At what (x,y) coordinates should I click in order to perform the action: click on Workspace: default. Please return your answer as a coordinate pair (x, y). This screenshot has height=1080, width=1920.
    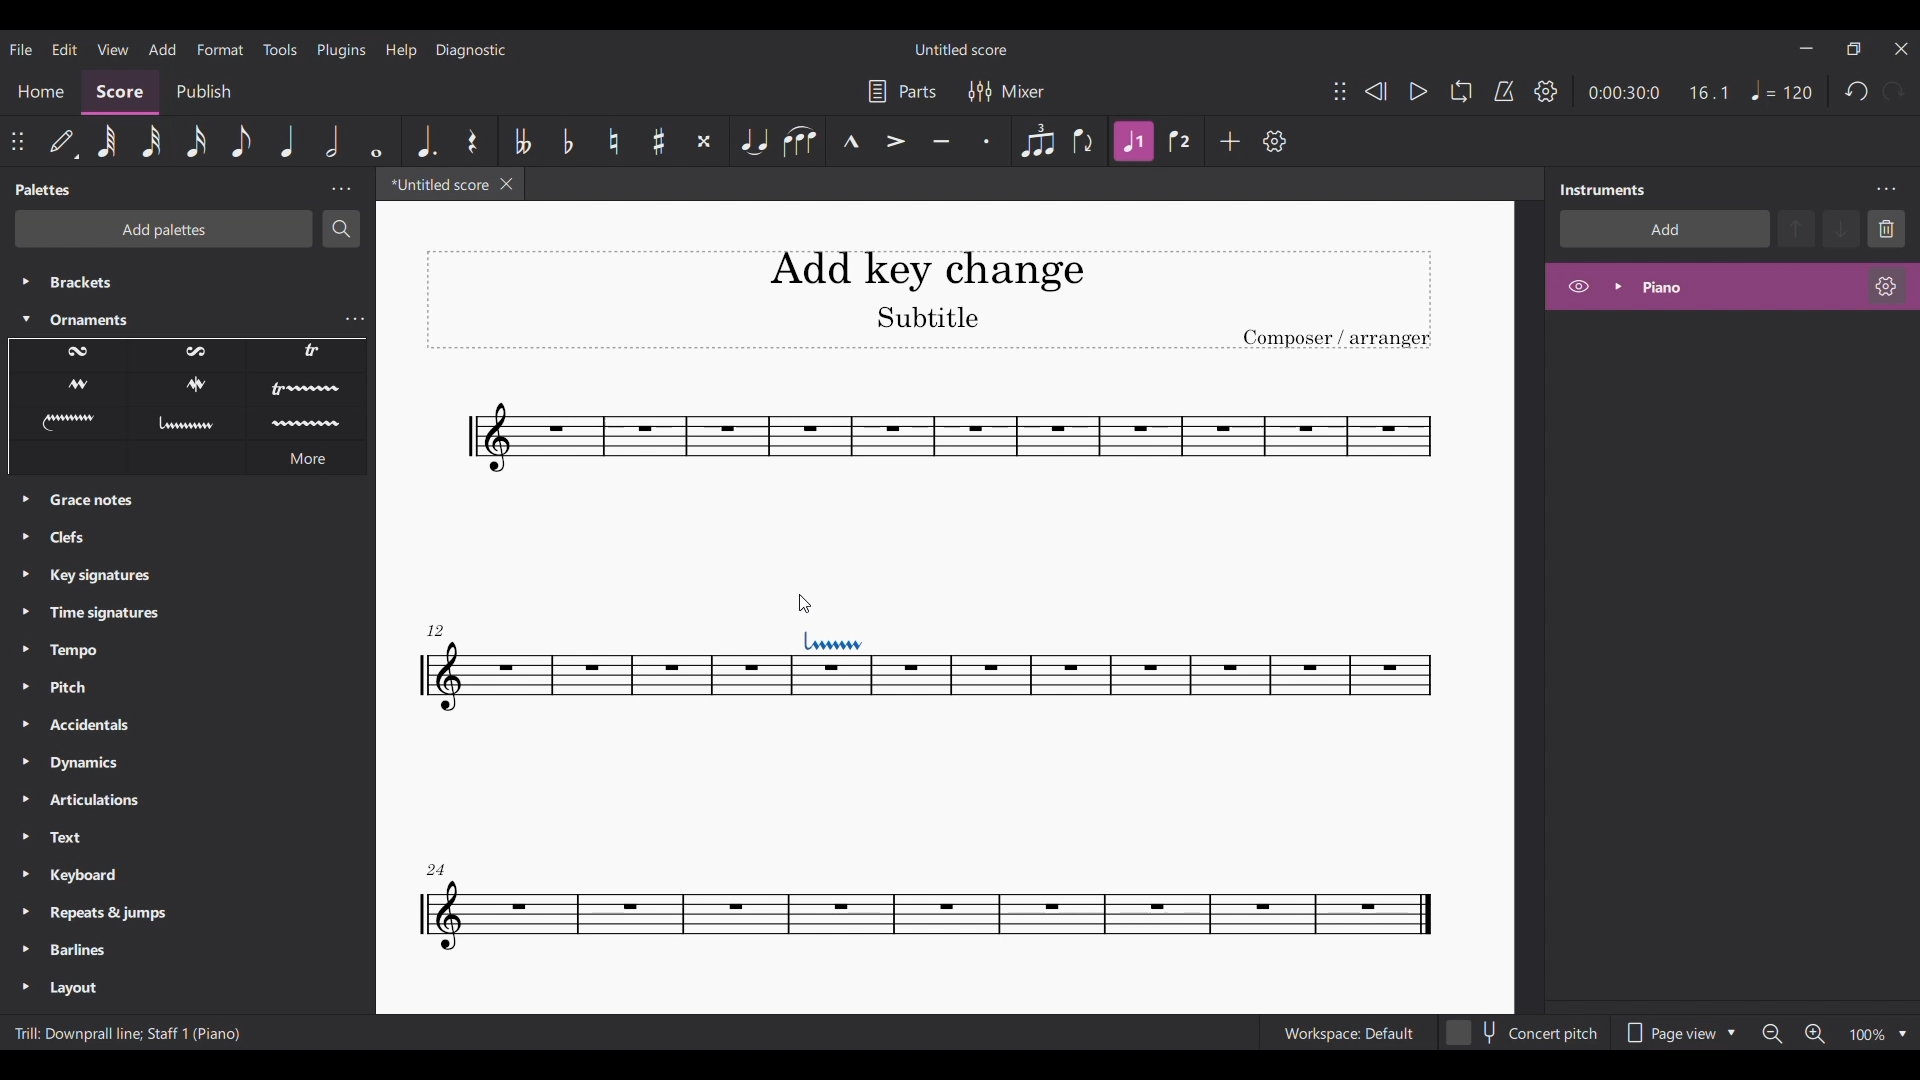
    Looking at the image, I should click on (1349, 1032).